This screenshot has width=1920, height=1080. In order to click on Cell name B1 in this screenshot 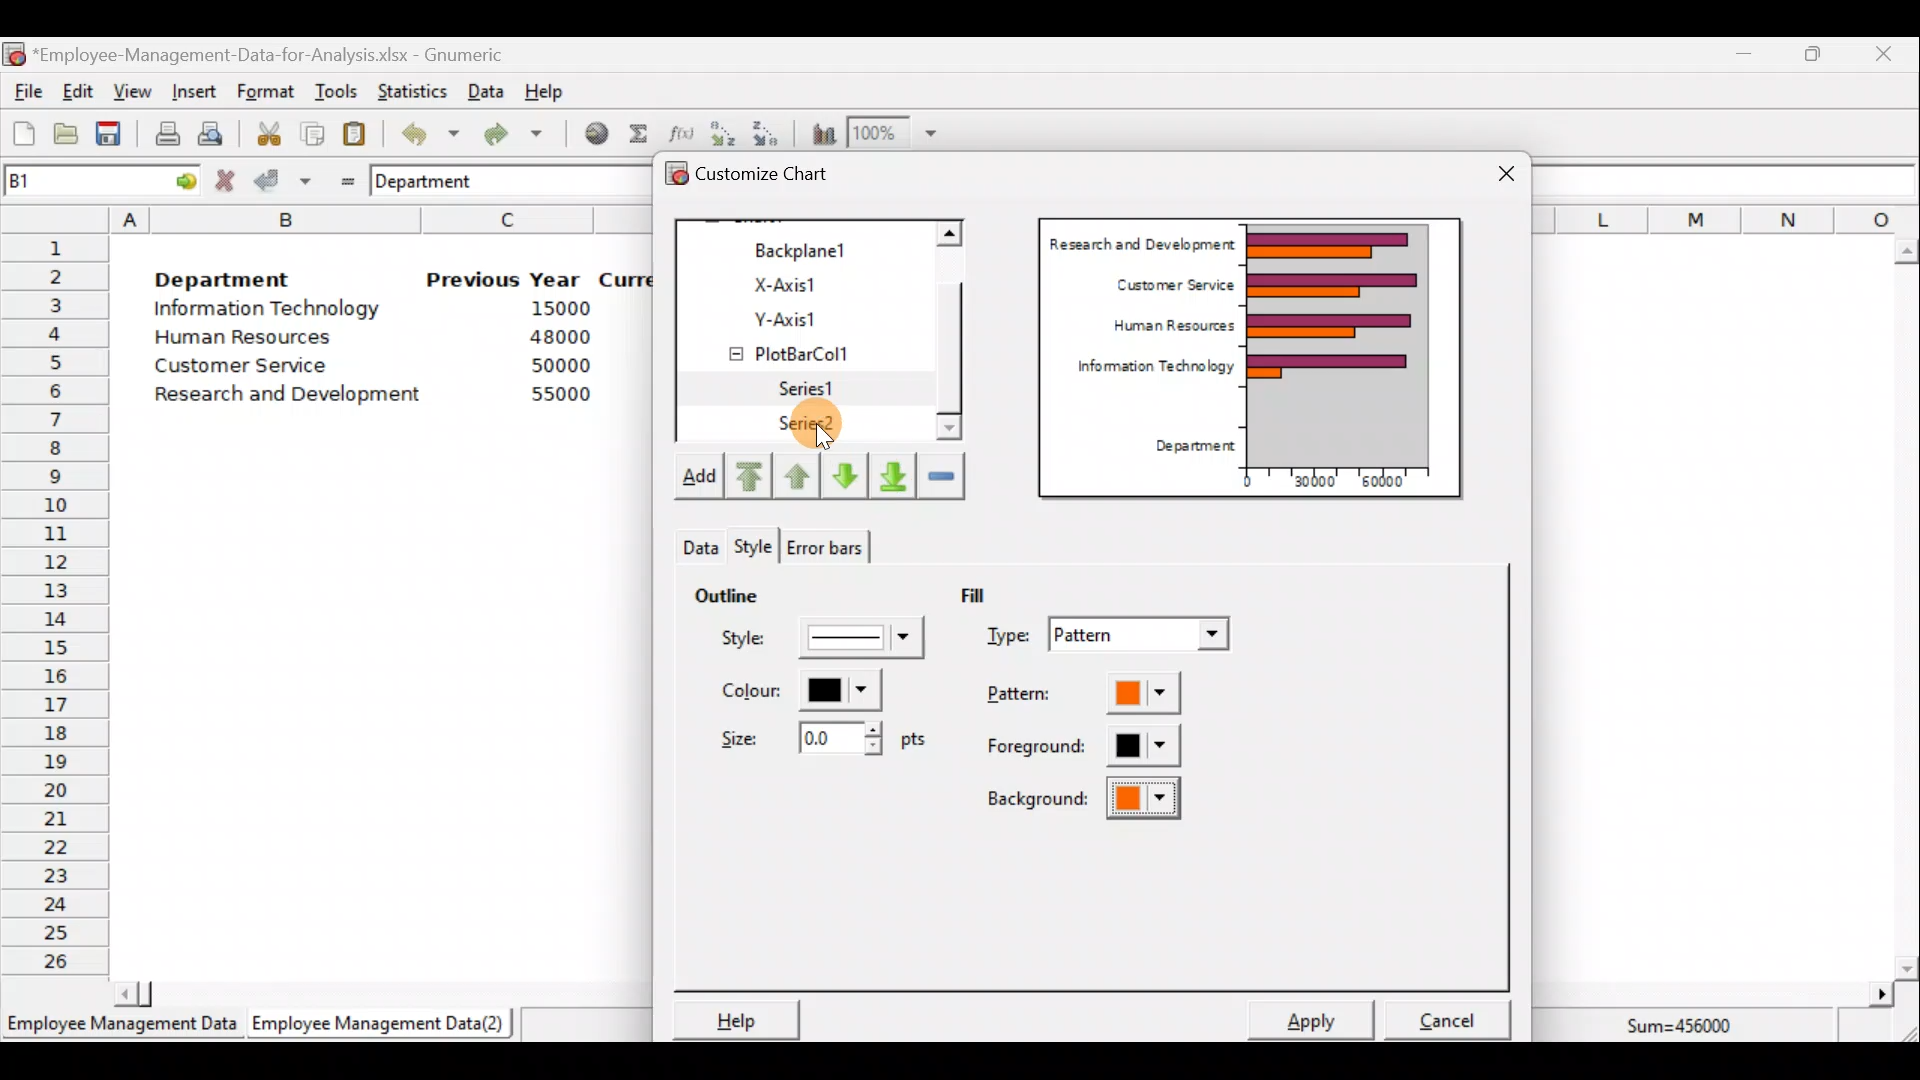, I will do `click(66, 180)`.